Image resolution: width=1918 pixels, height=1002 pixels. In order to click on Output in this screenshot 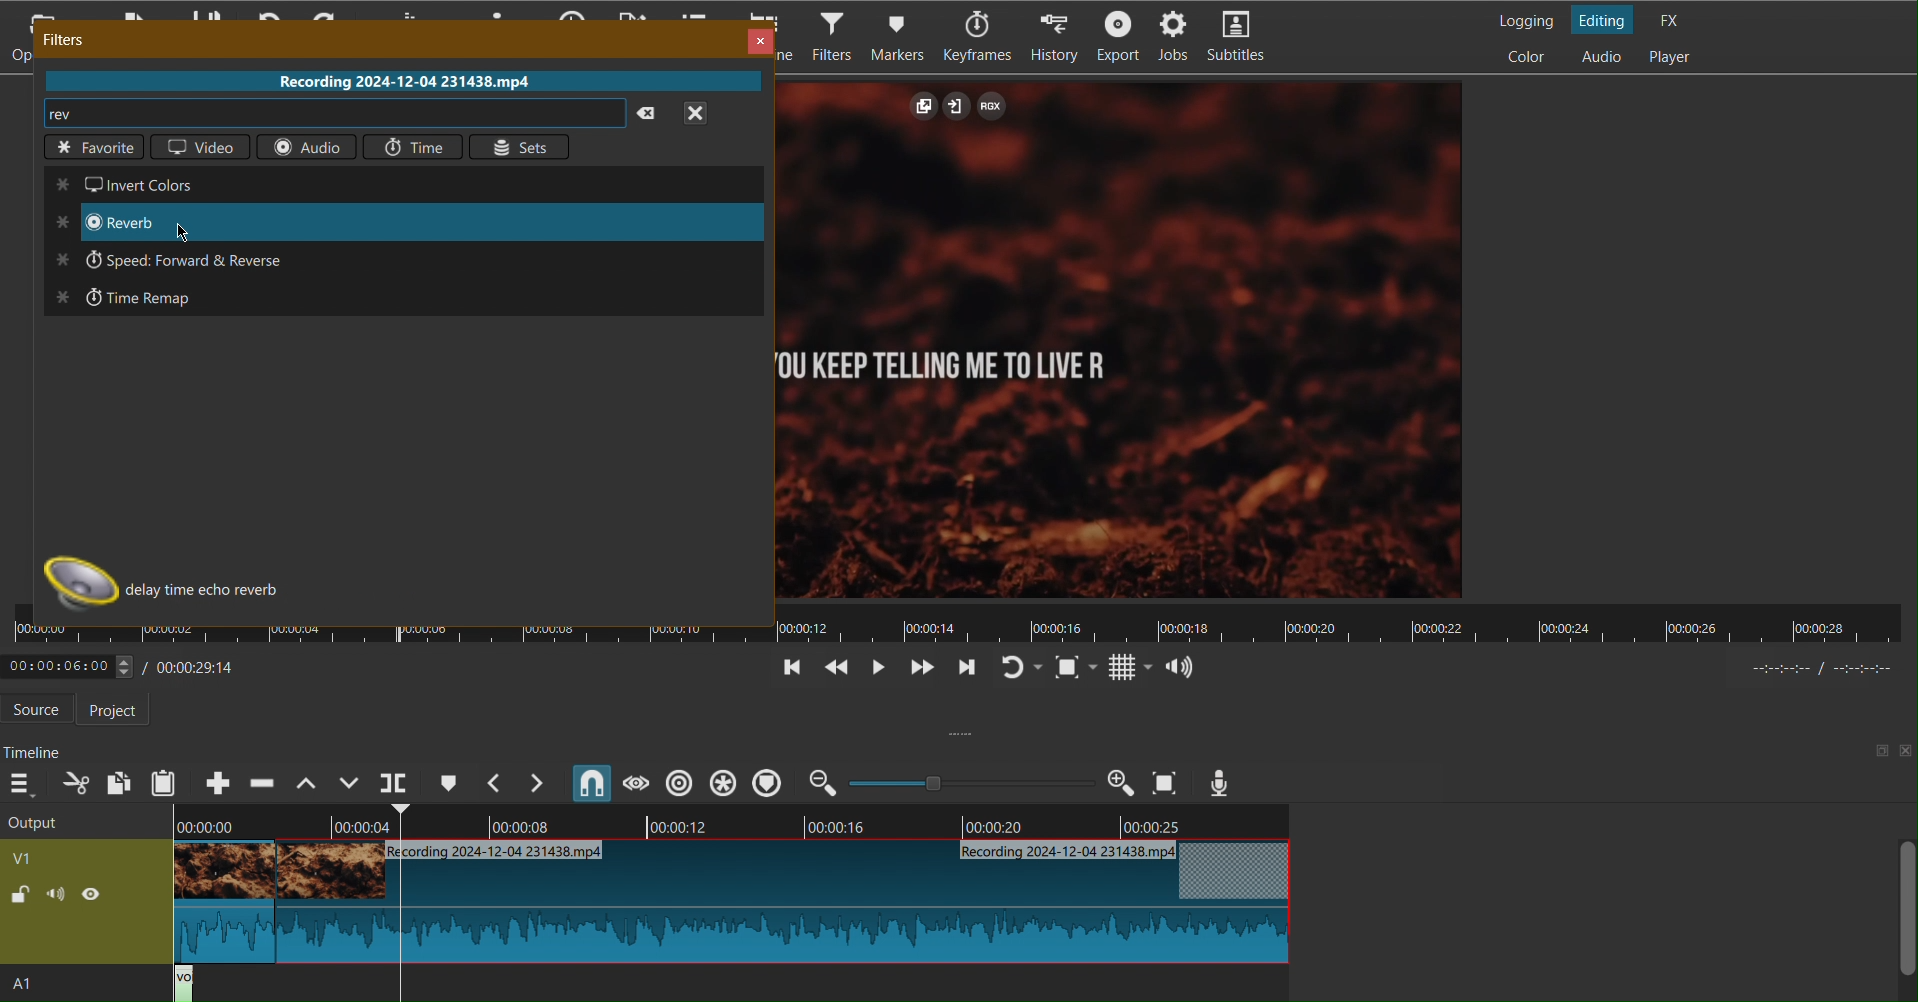, I will do `click(80, 821)`.